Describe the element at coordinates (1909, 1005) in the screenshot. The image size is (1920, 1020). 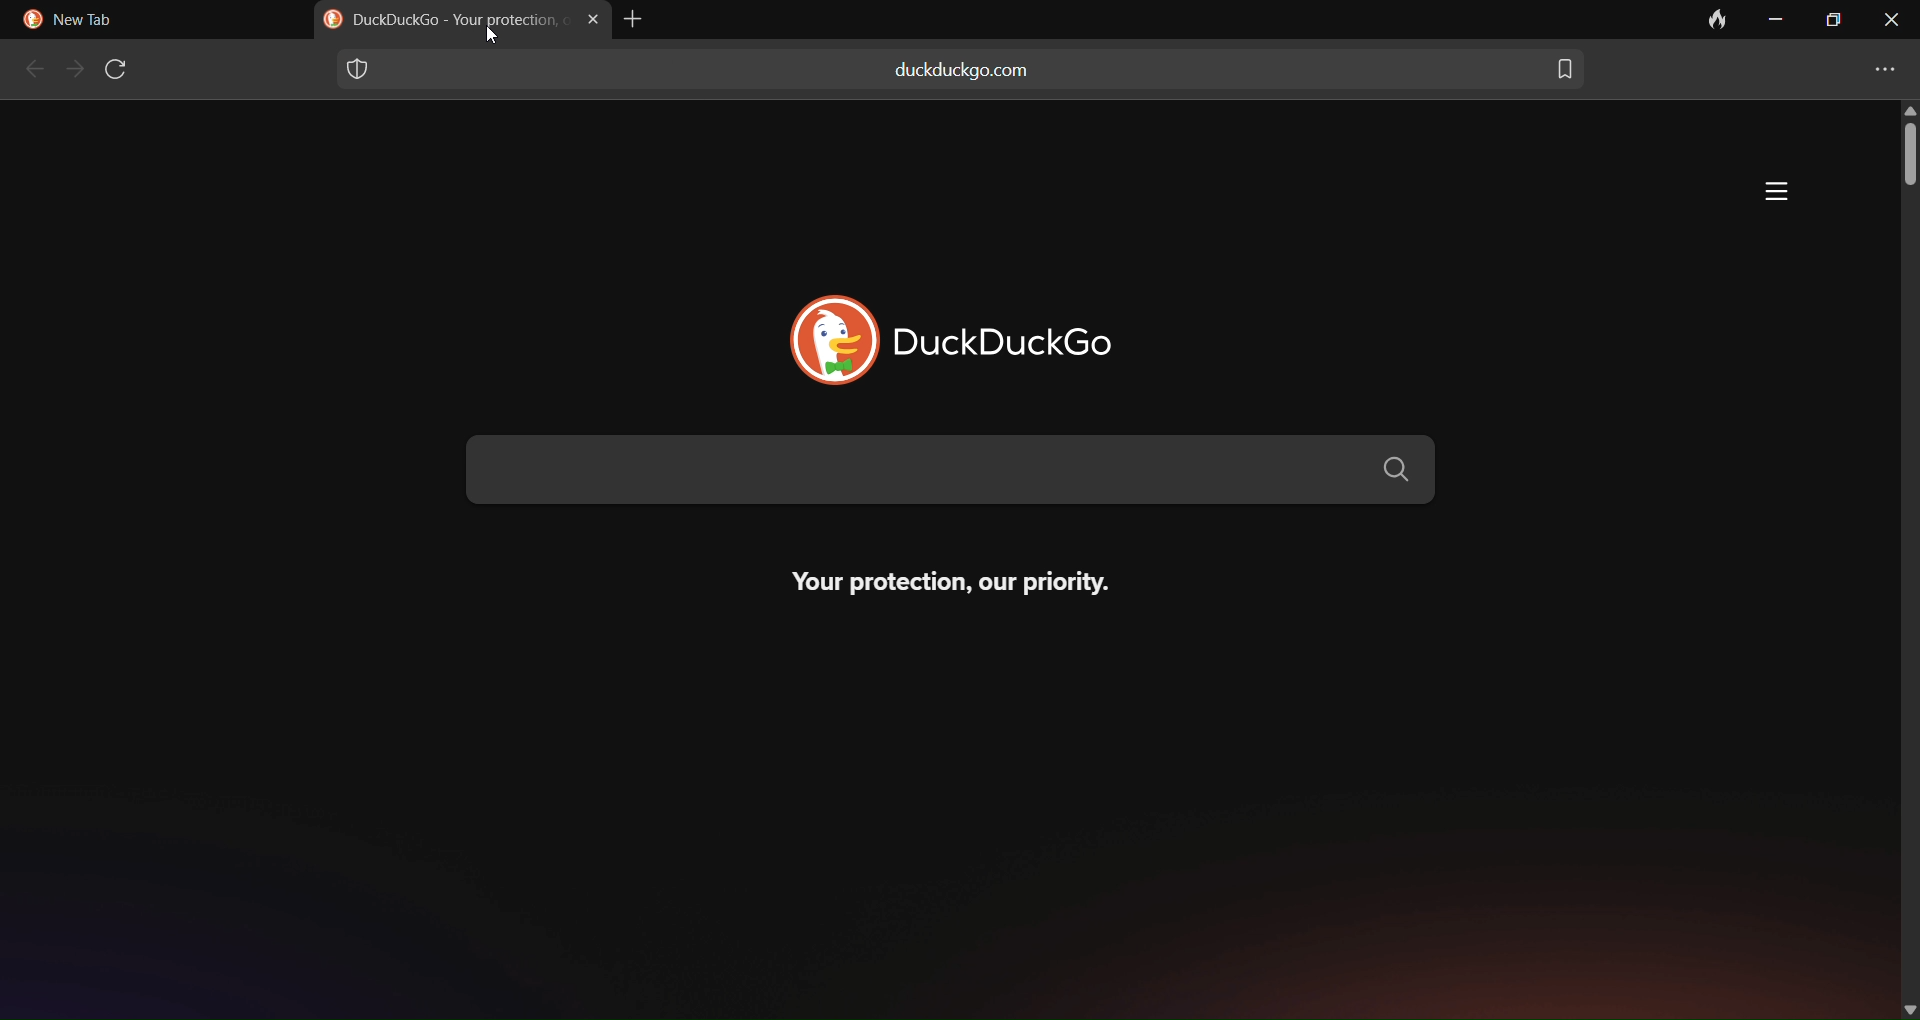
I see `scroll down` at that location.